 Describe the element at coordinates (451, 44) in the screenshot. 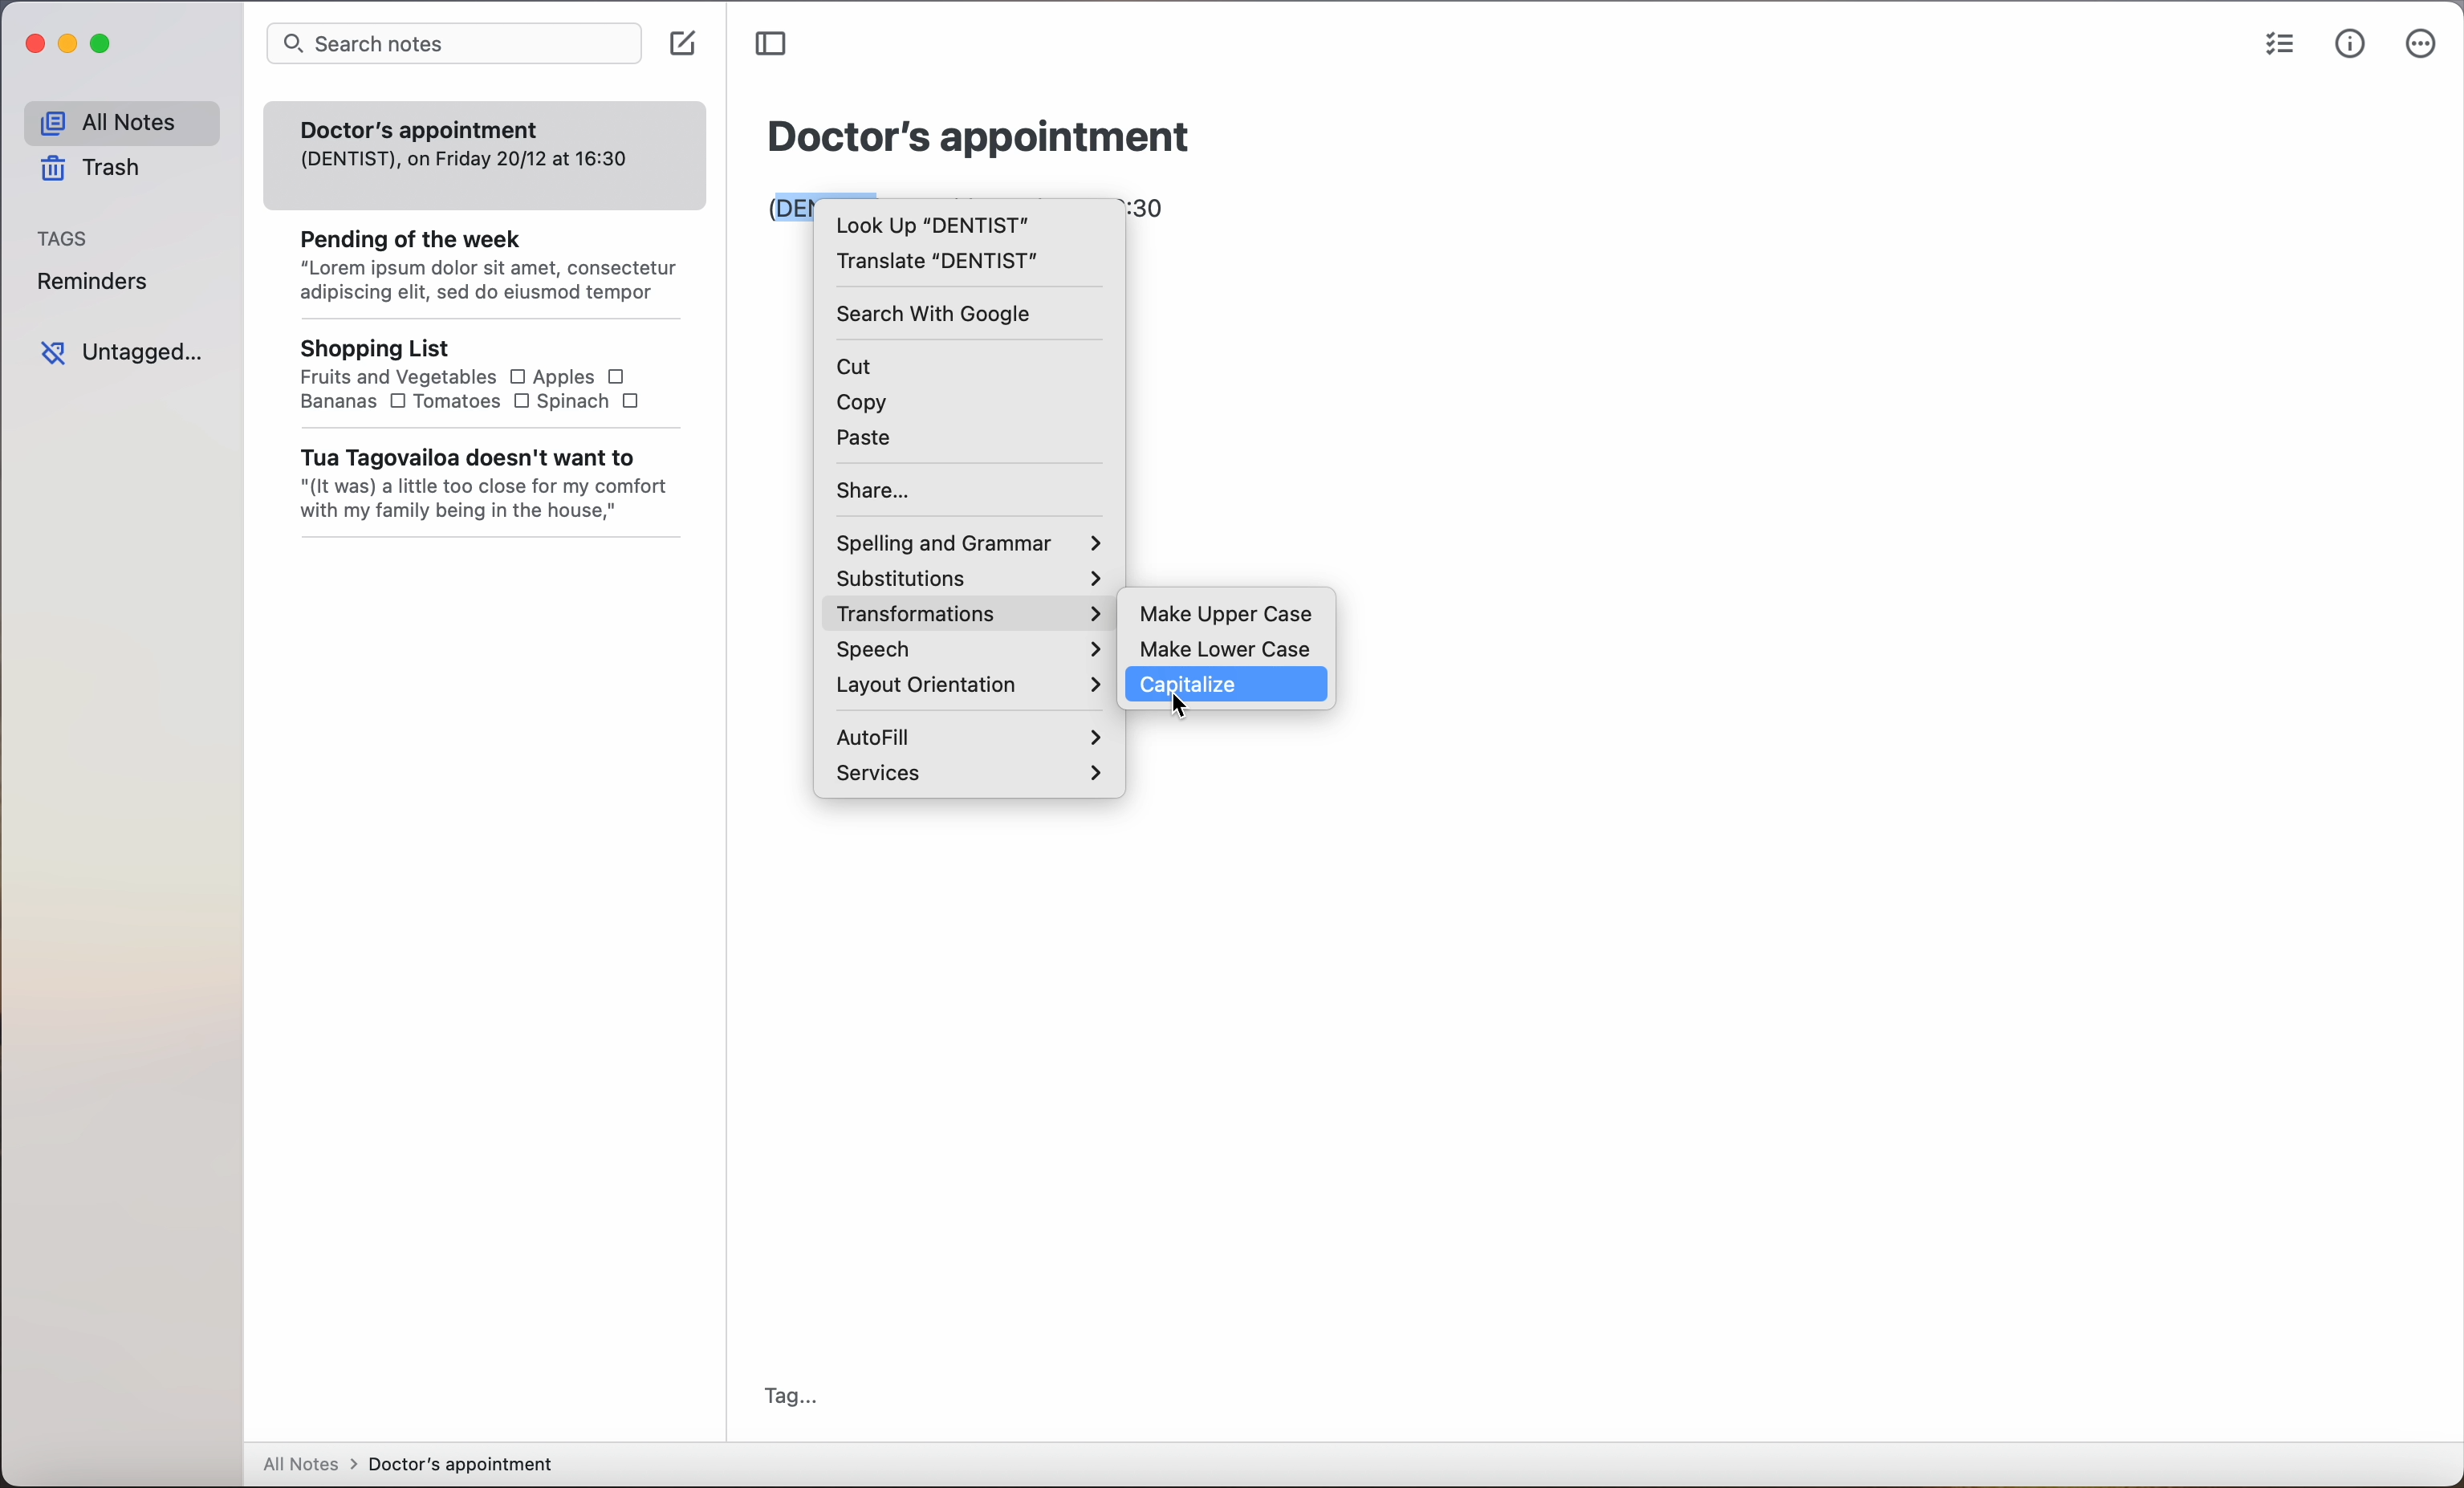

I see `search notes` at that location.